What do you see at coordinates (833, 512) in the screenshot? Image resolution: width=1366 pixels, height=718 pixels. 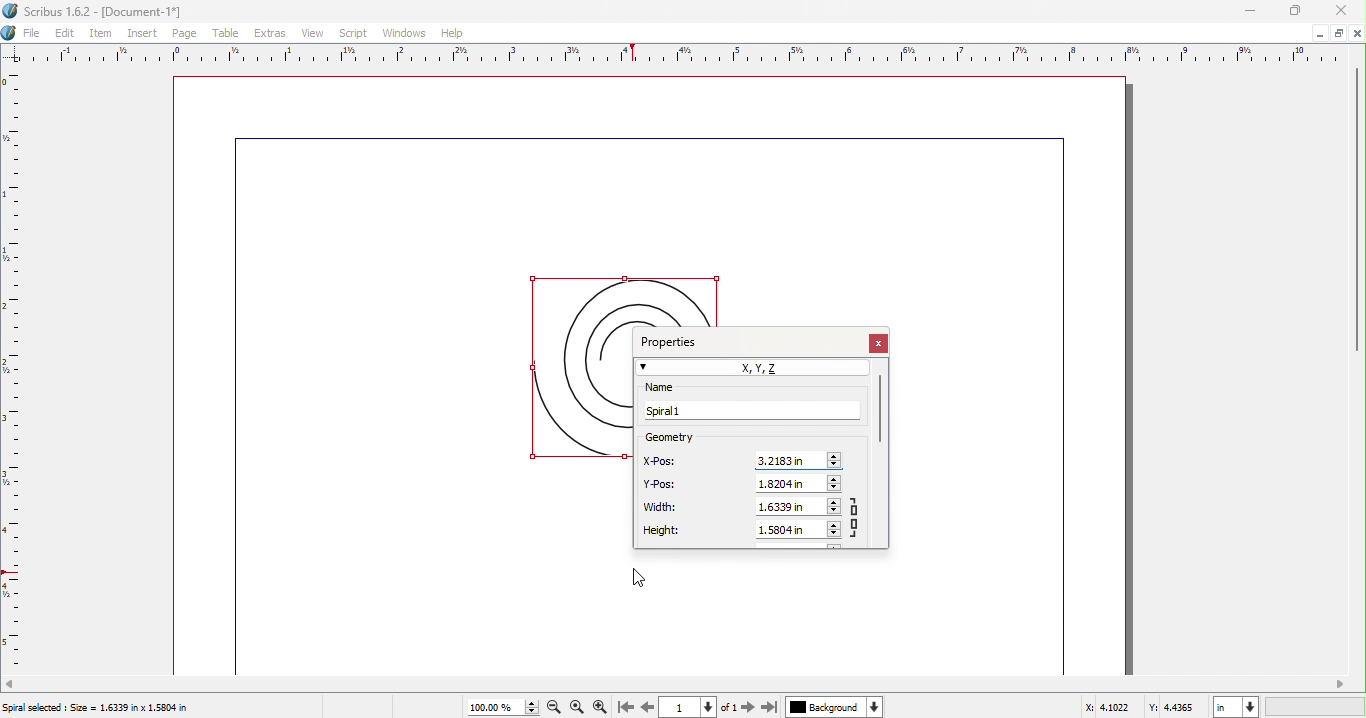 I see `decrease width` at bounding box center [833, 512].